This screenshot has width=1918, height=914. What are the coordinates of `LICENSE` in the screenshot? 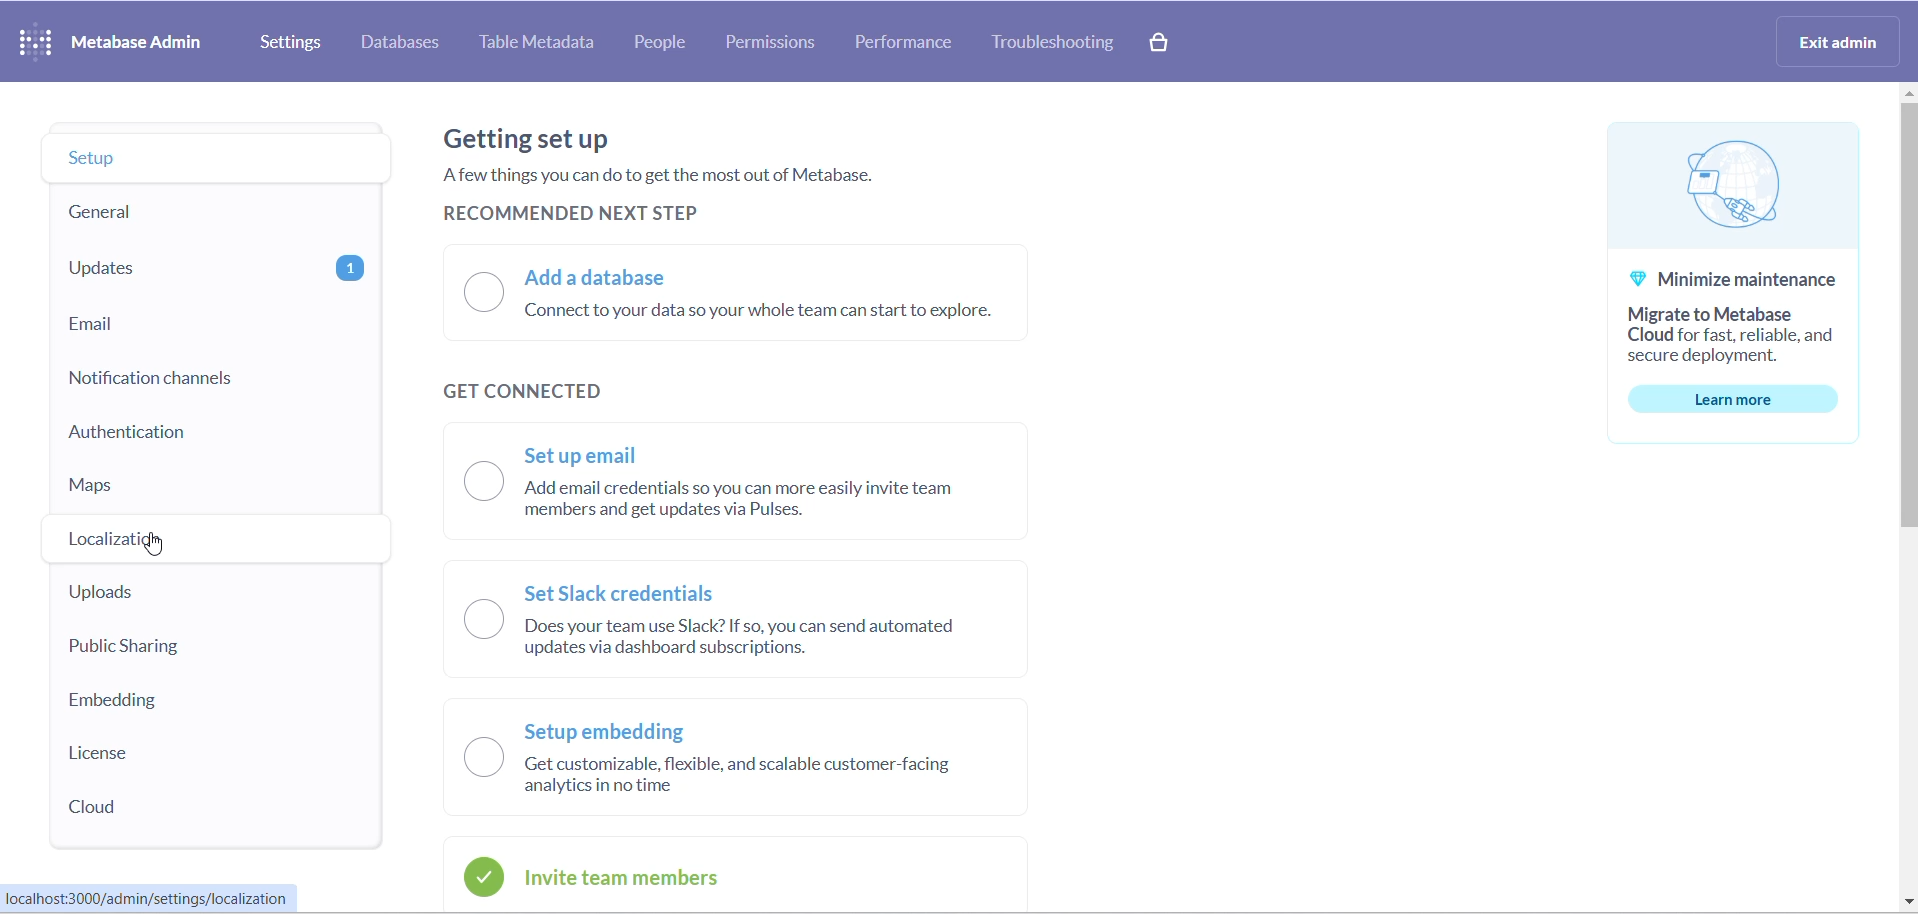 It's located at (173, 755).